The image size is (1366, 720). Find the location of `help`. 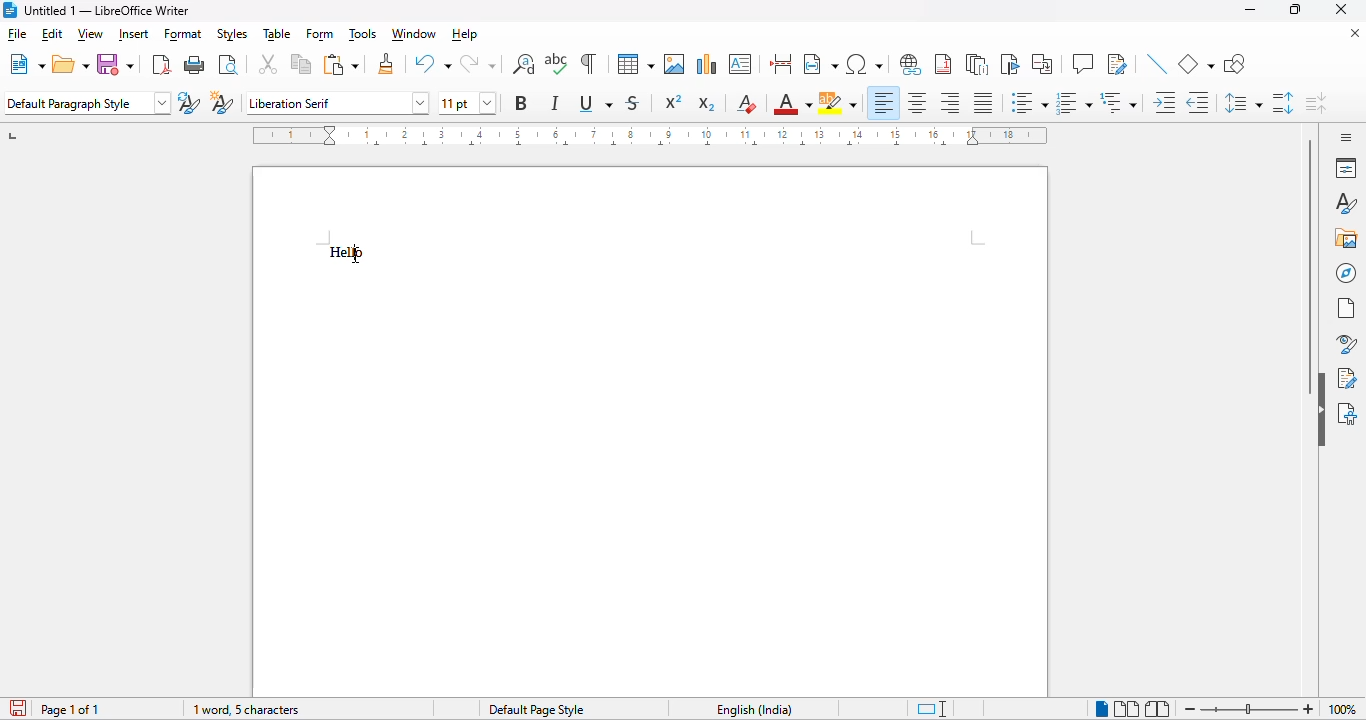

help is located at coordinates (464, 35).